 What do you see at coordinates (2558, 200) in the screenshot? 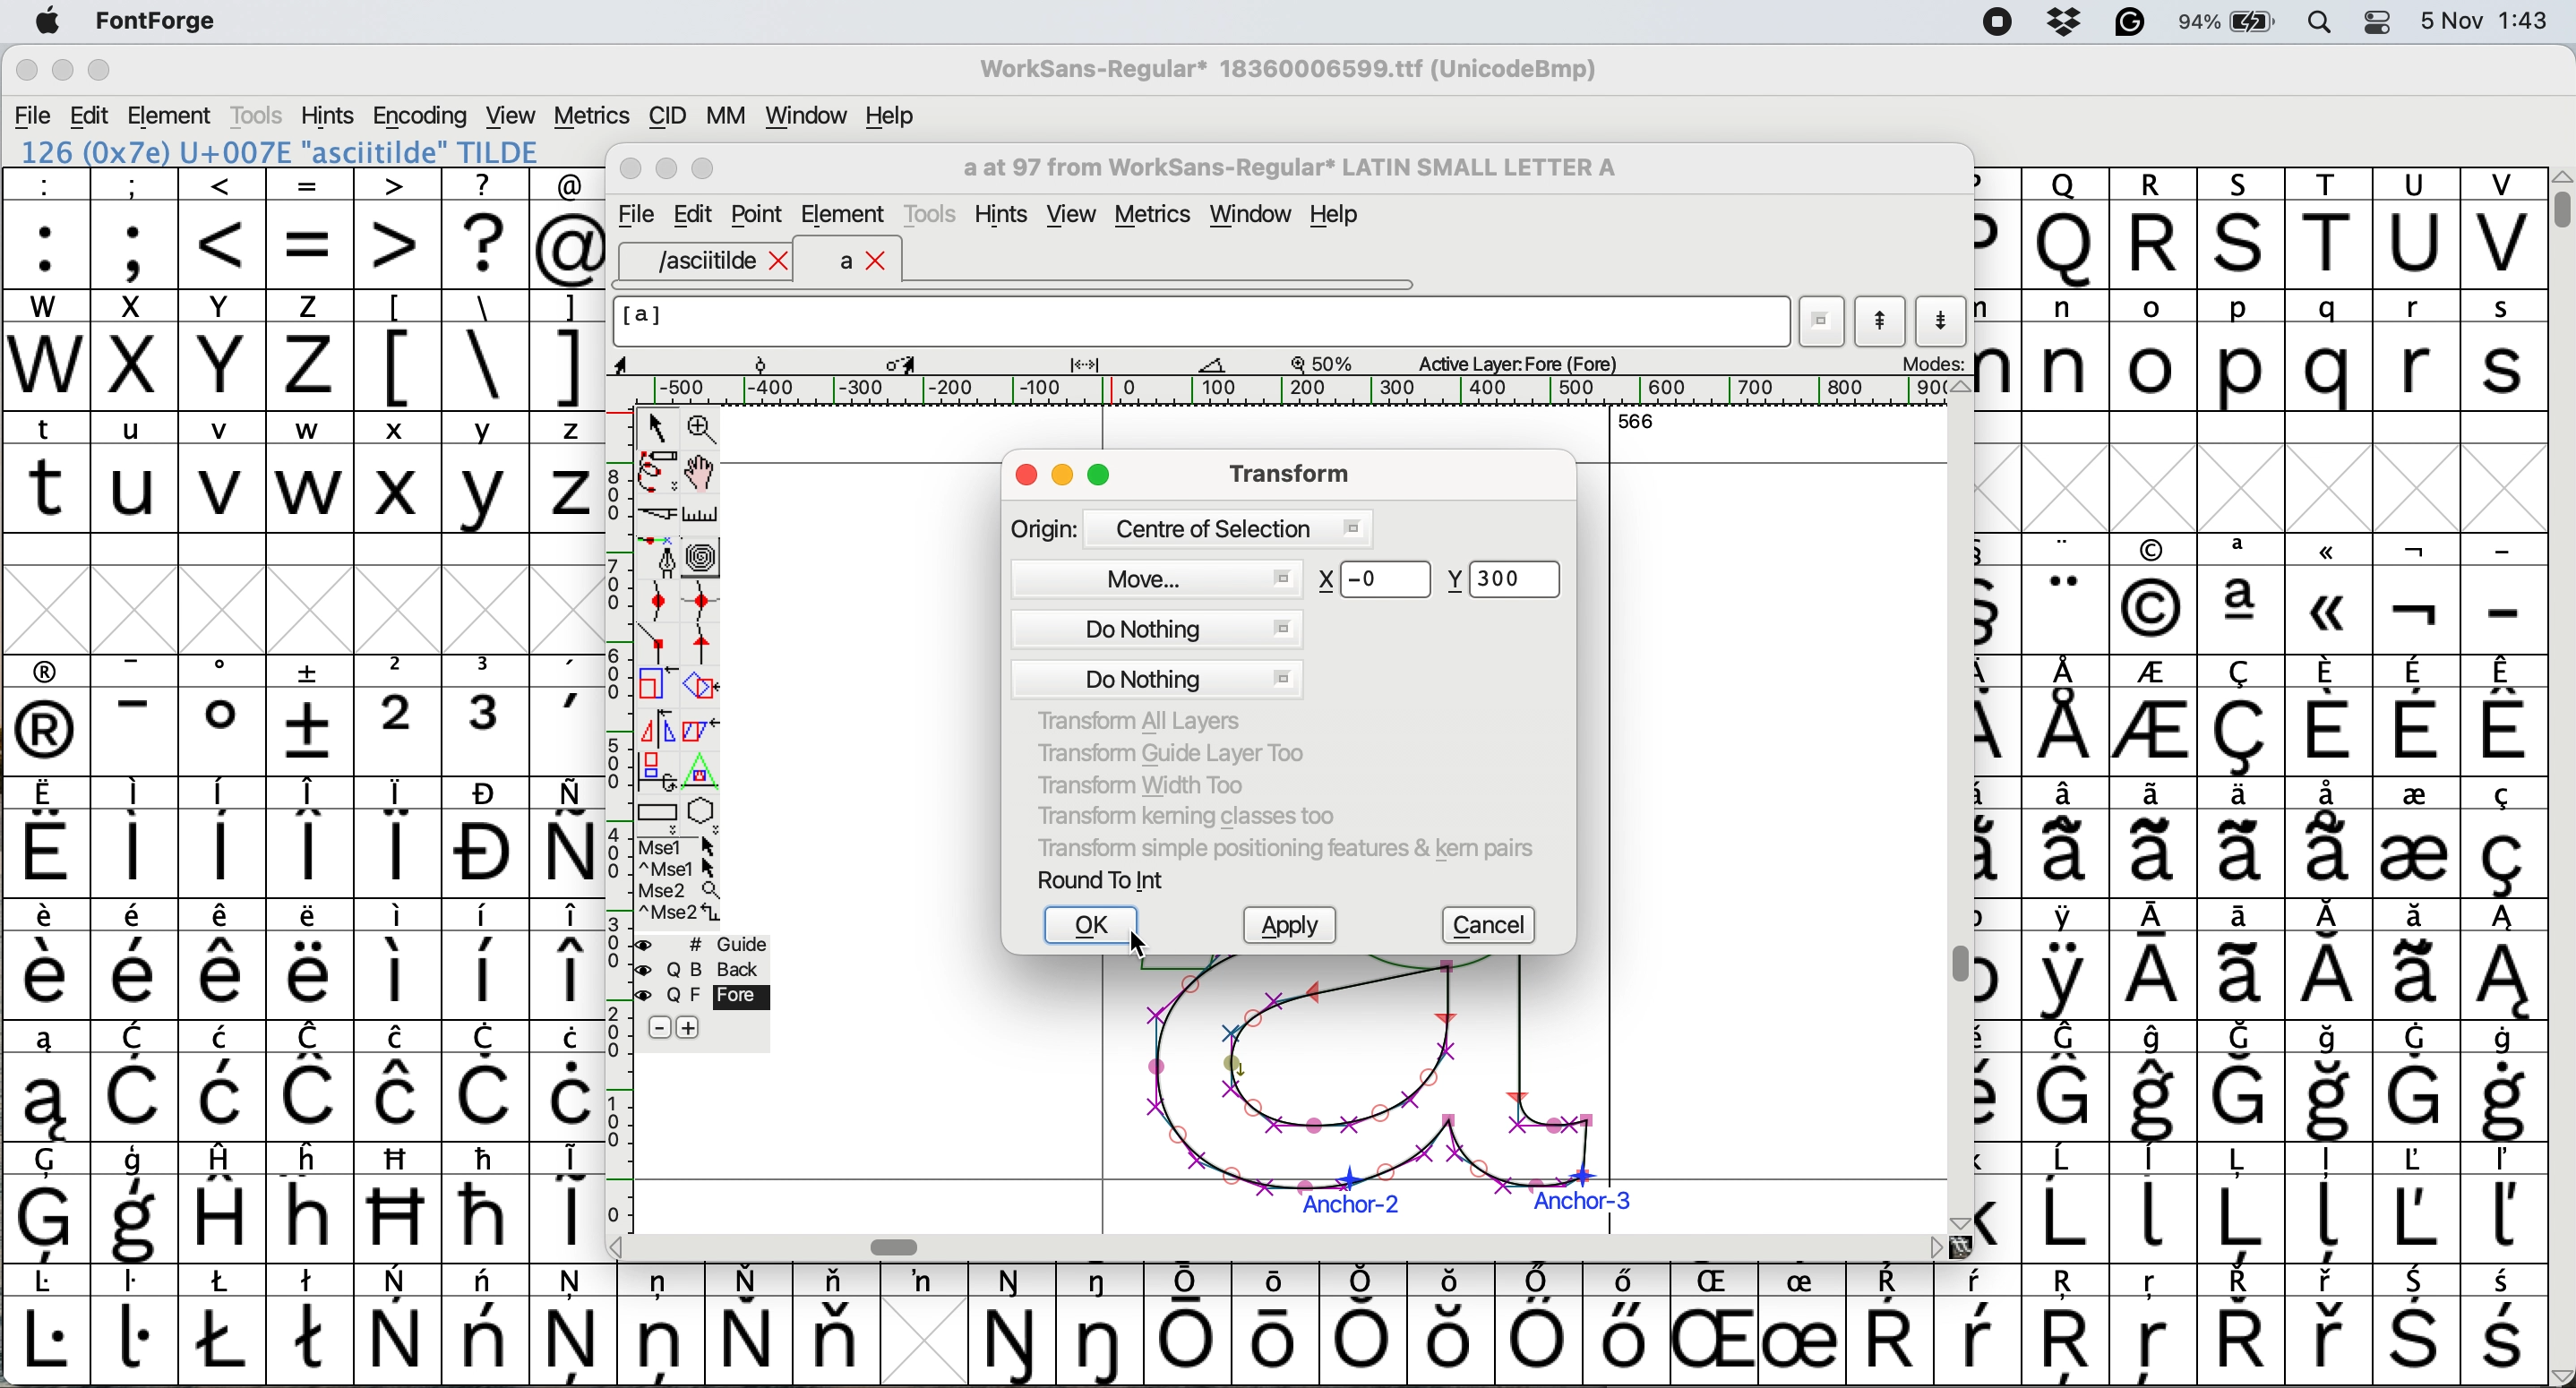
I see `vertical scroll bar` at bounding box center [2558, 200].